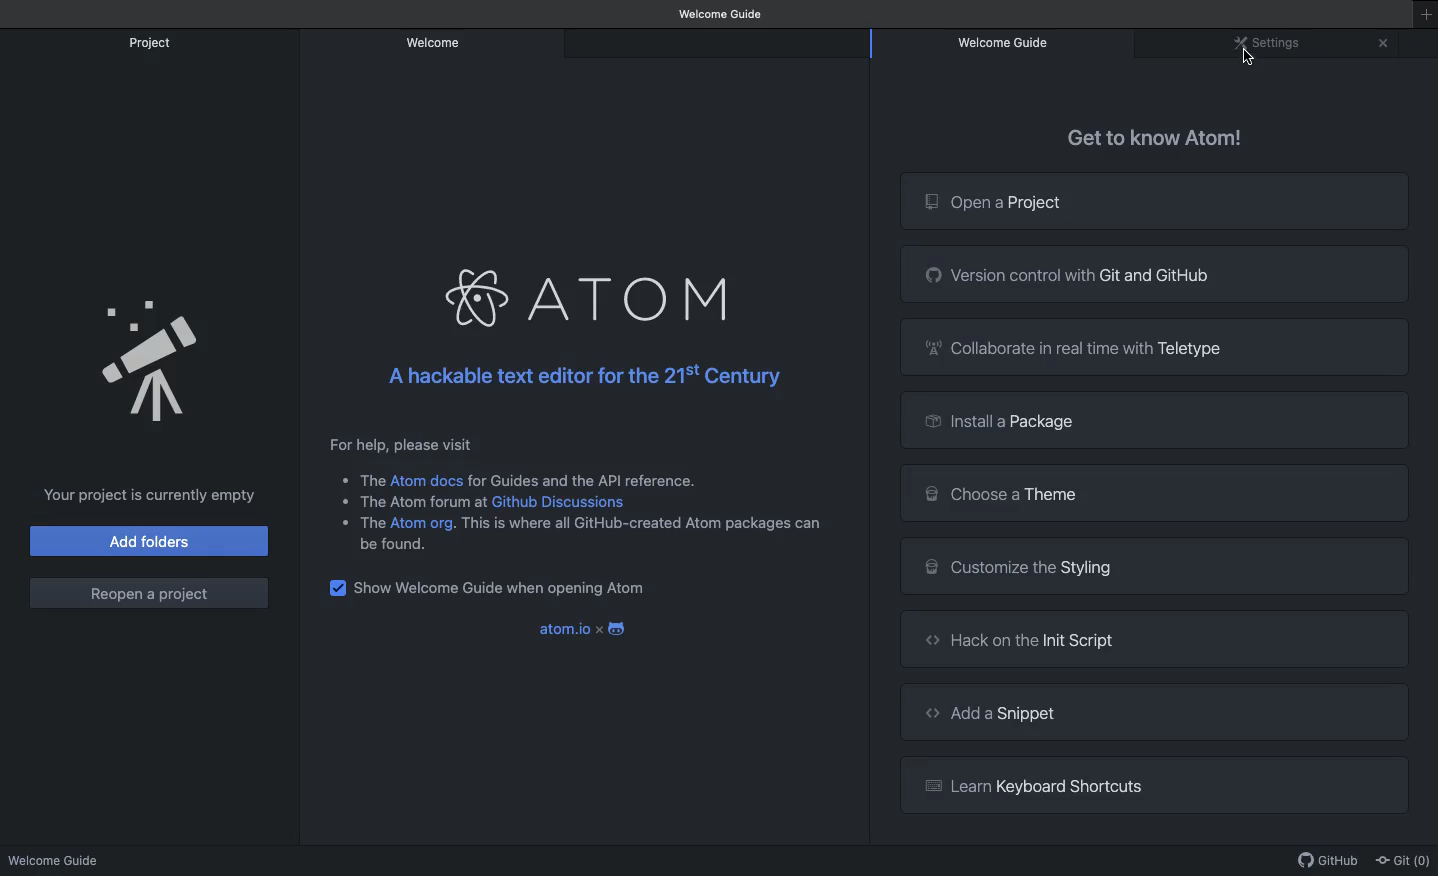  What do you see at coordinates (481, 299) in the screenshot?
I see `atom logo` at bounding box center [481, 299].